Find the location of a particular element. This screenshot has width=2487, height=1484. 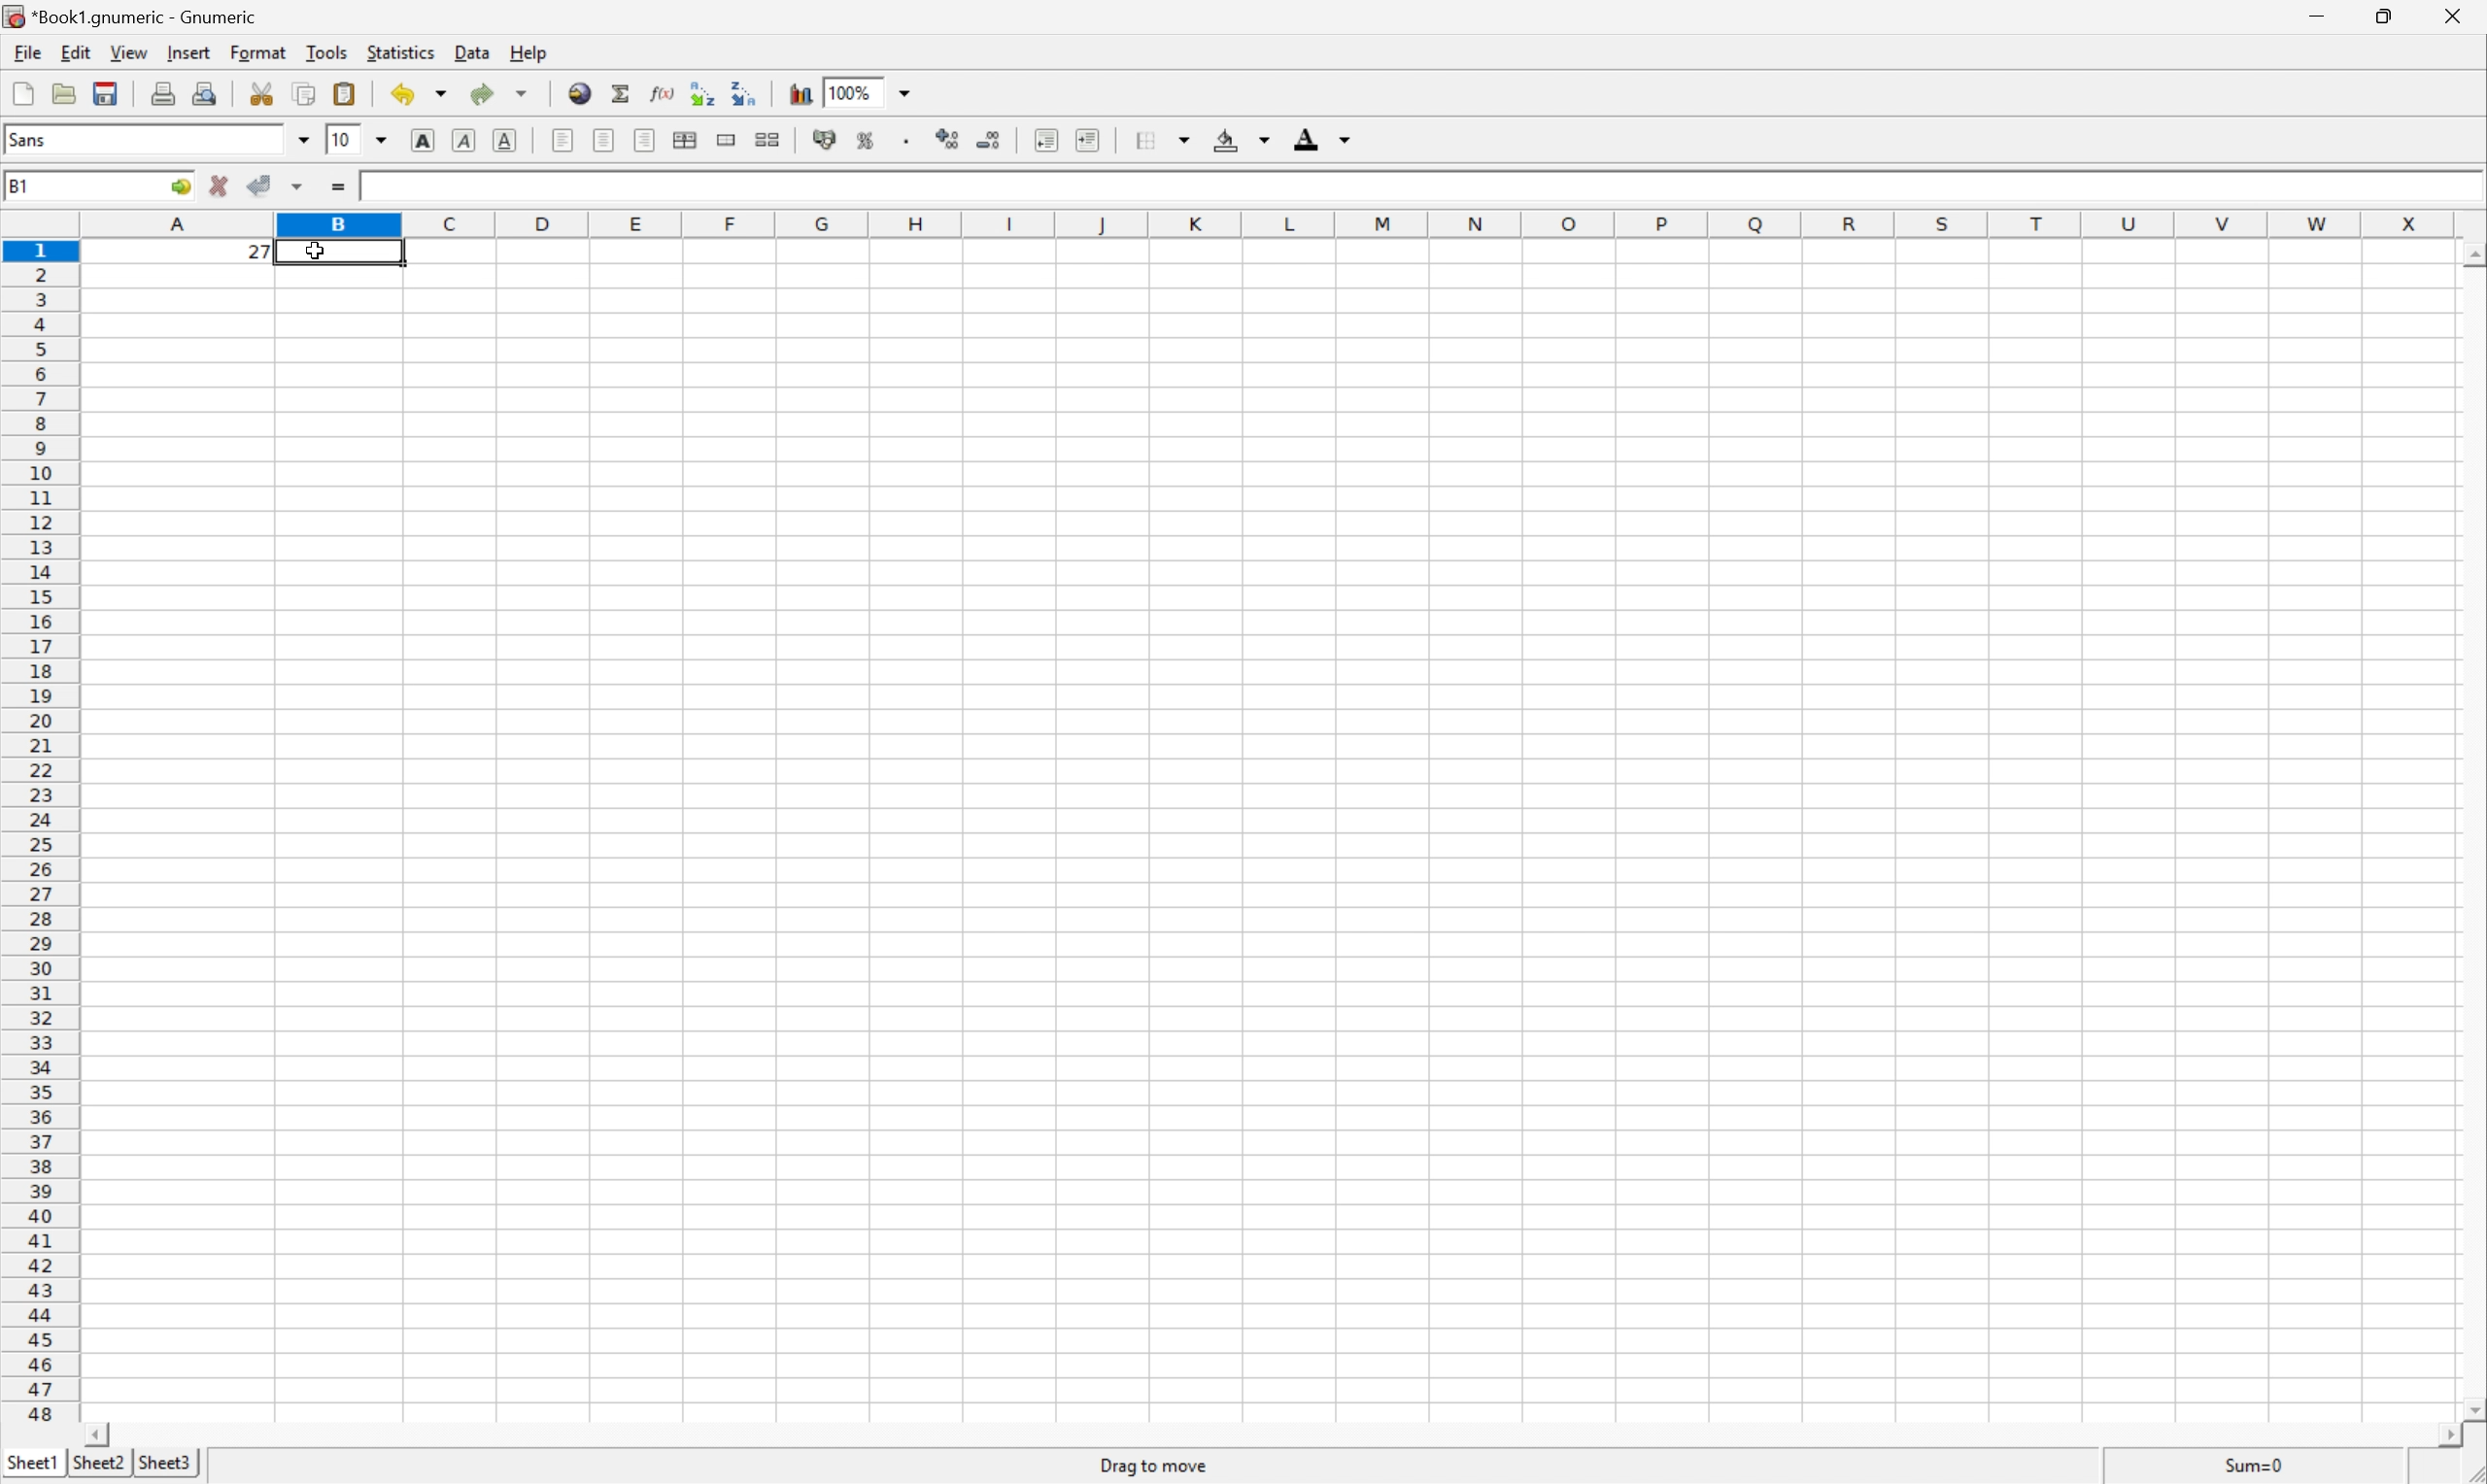

Drop Down is located at coordinates (386, 141).